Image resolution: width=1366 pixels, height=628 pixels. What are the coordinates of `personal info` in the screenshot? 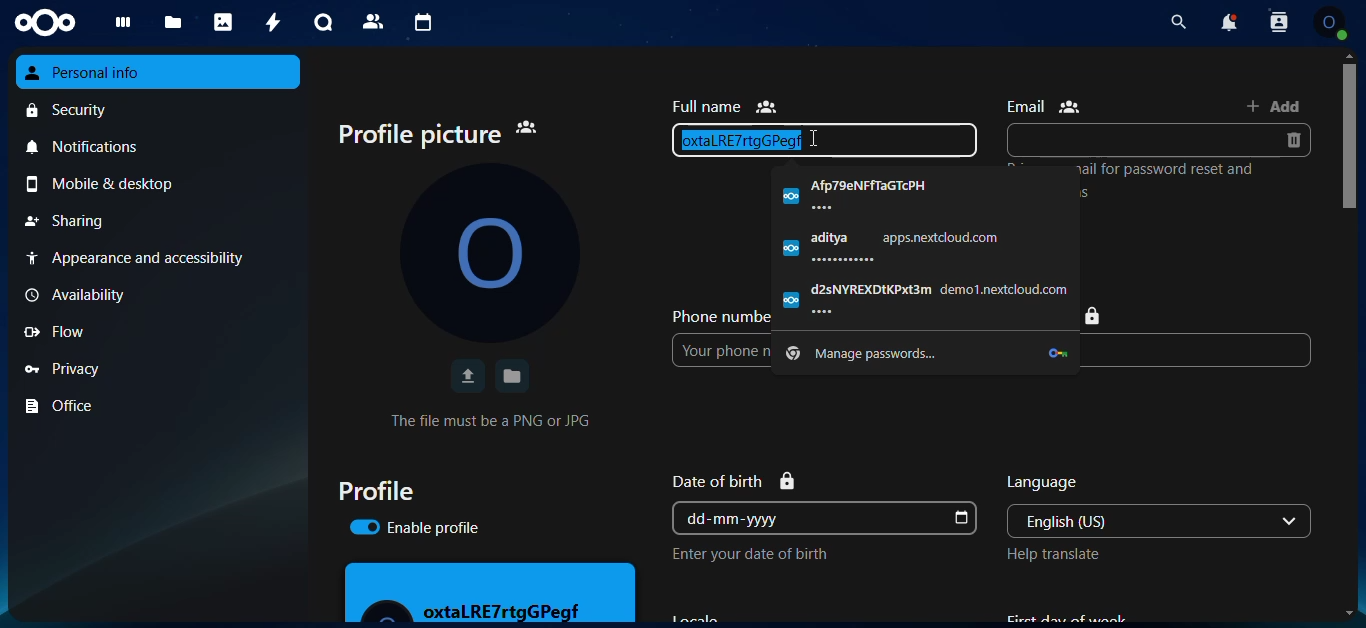 It's located at (159, 72).